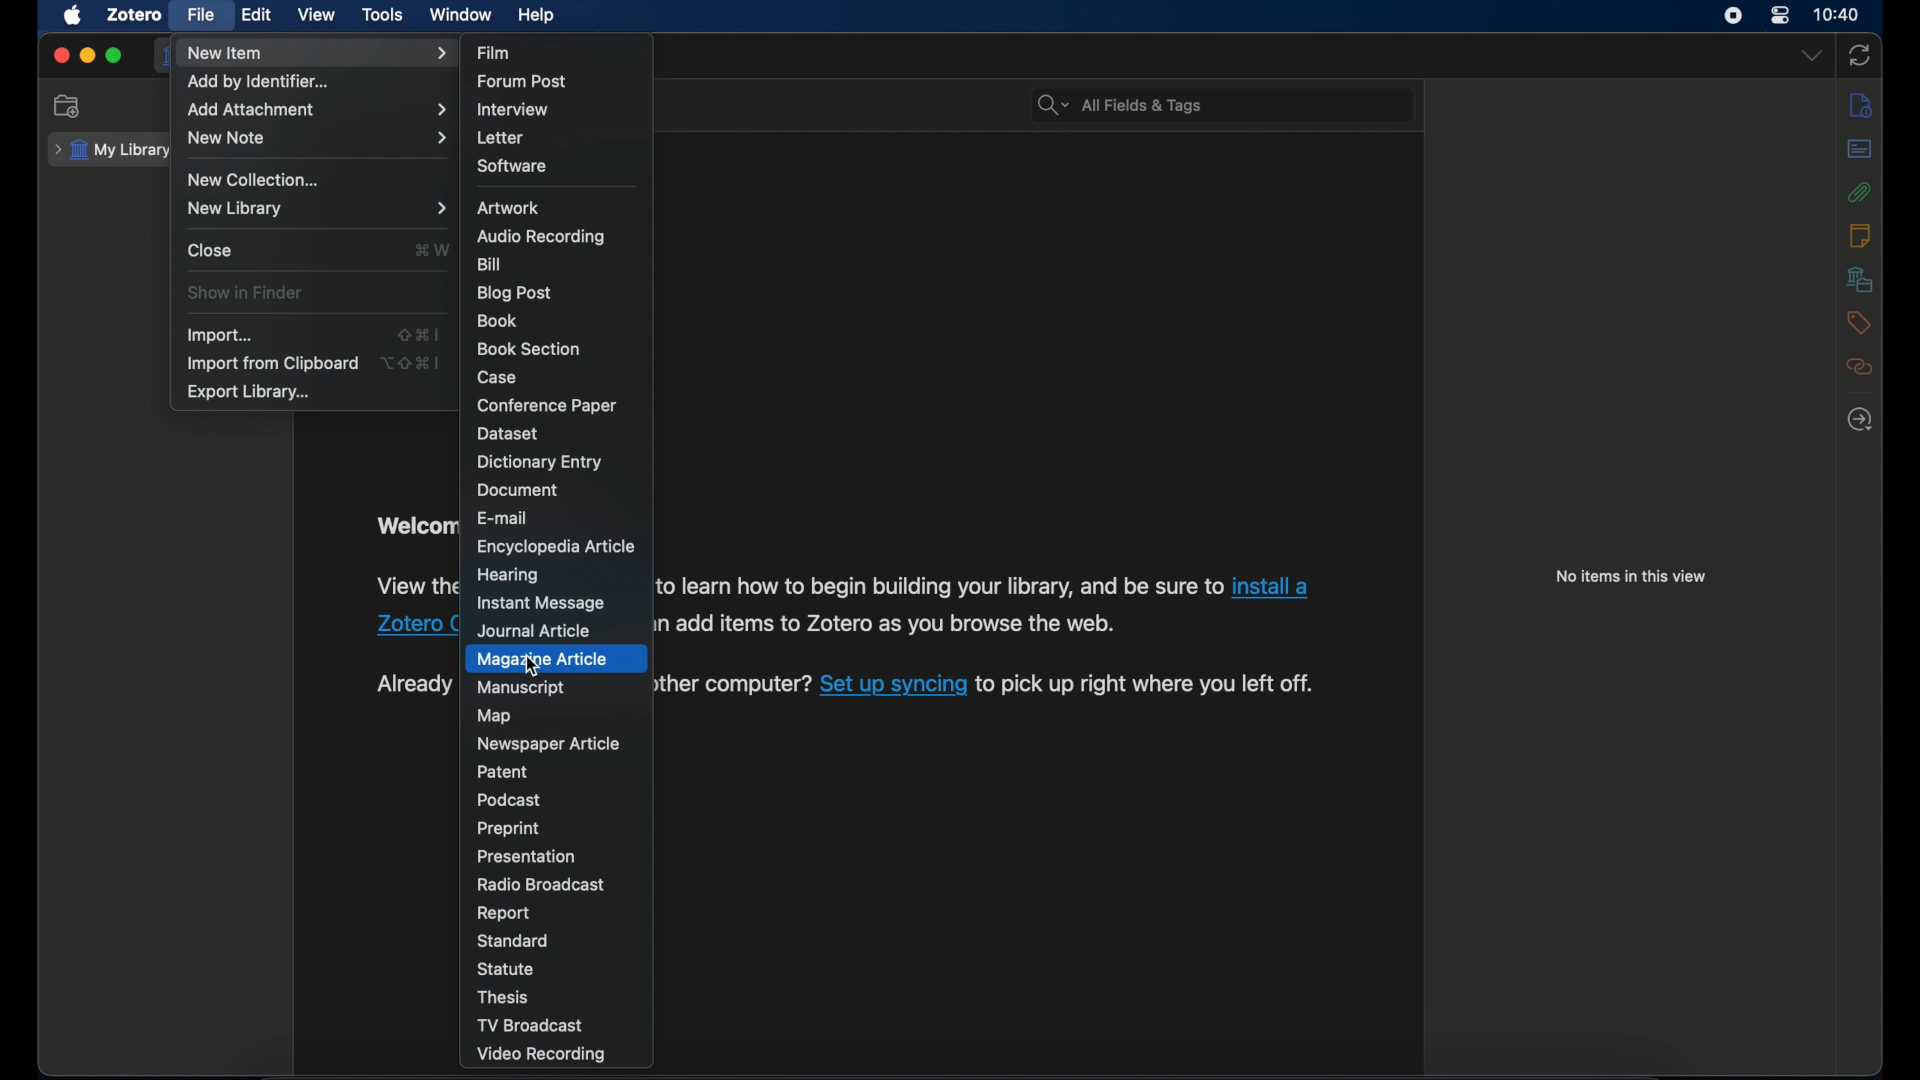  I want to click on dropdown, so click(1811, 54).